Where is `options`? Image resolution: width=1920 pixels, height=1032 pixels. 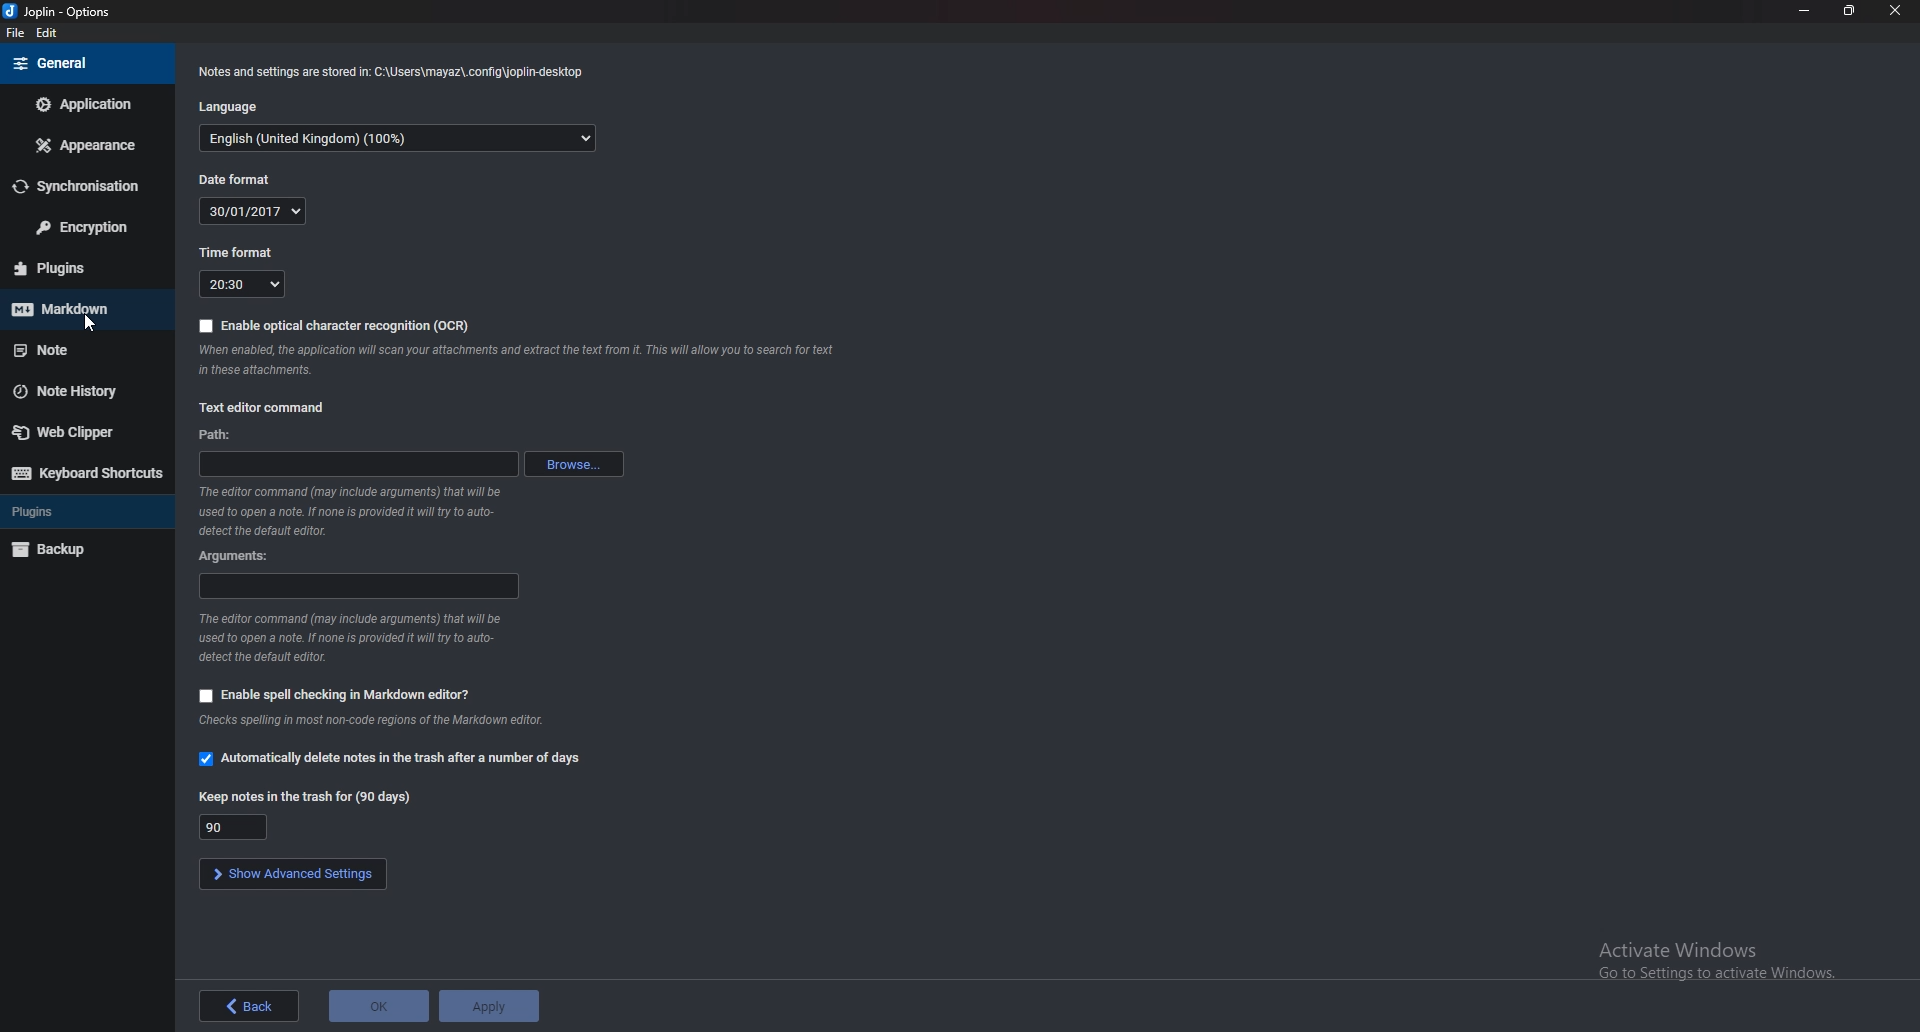 options is located at coordinates (59, 9).